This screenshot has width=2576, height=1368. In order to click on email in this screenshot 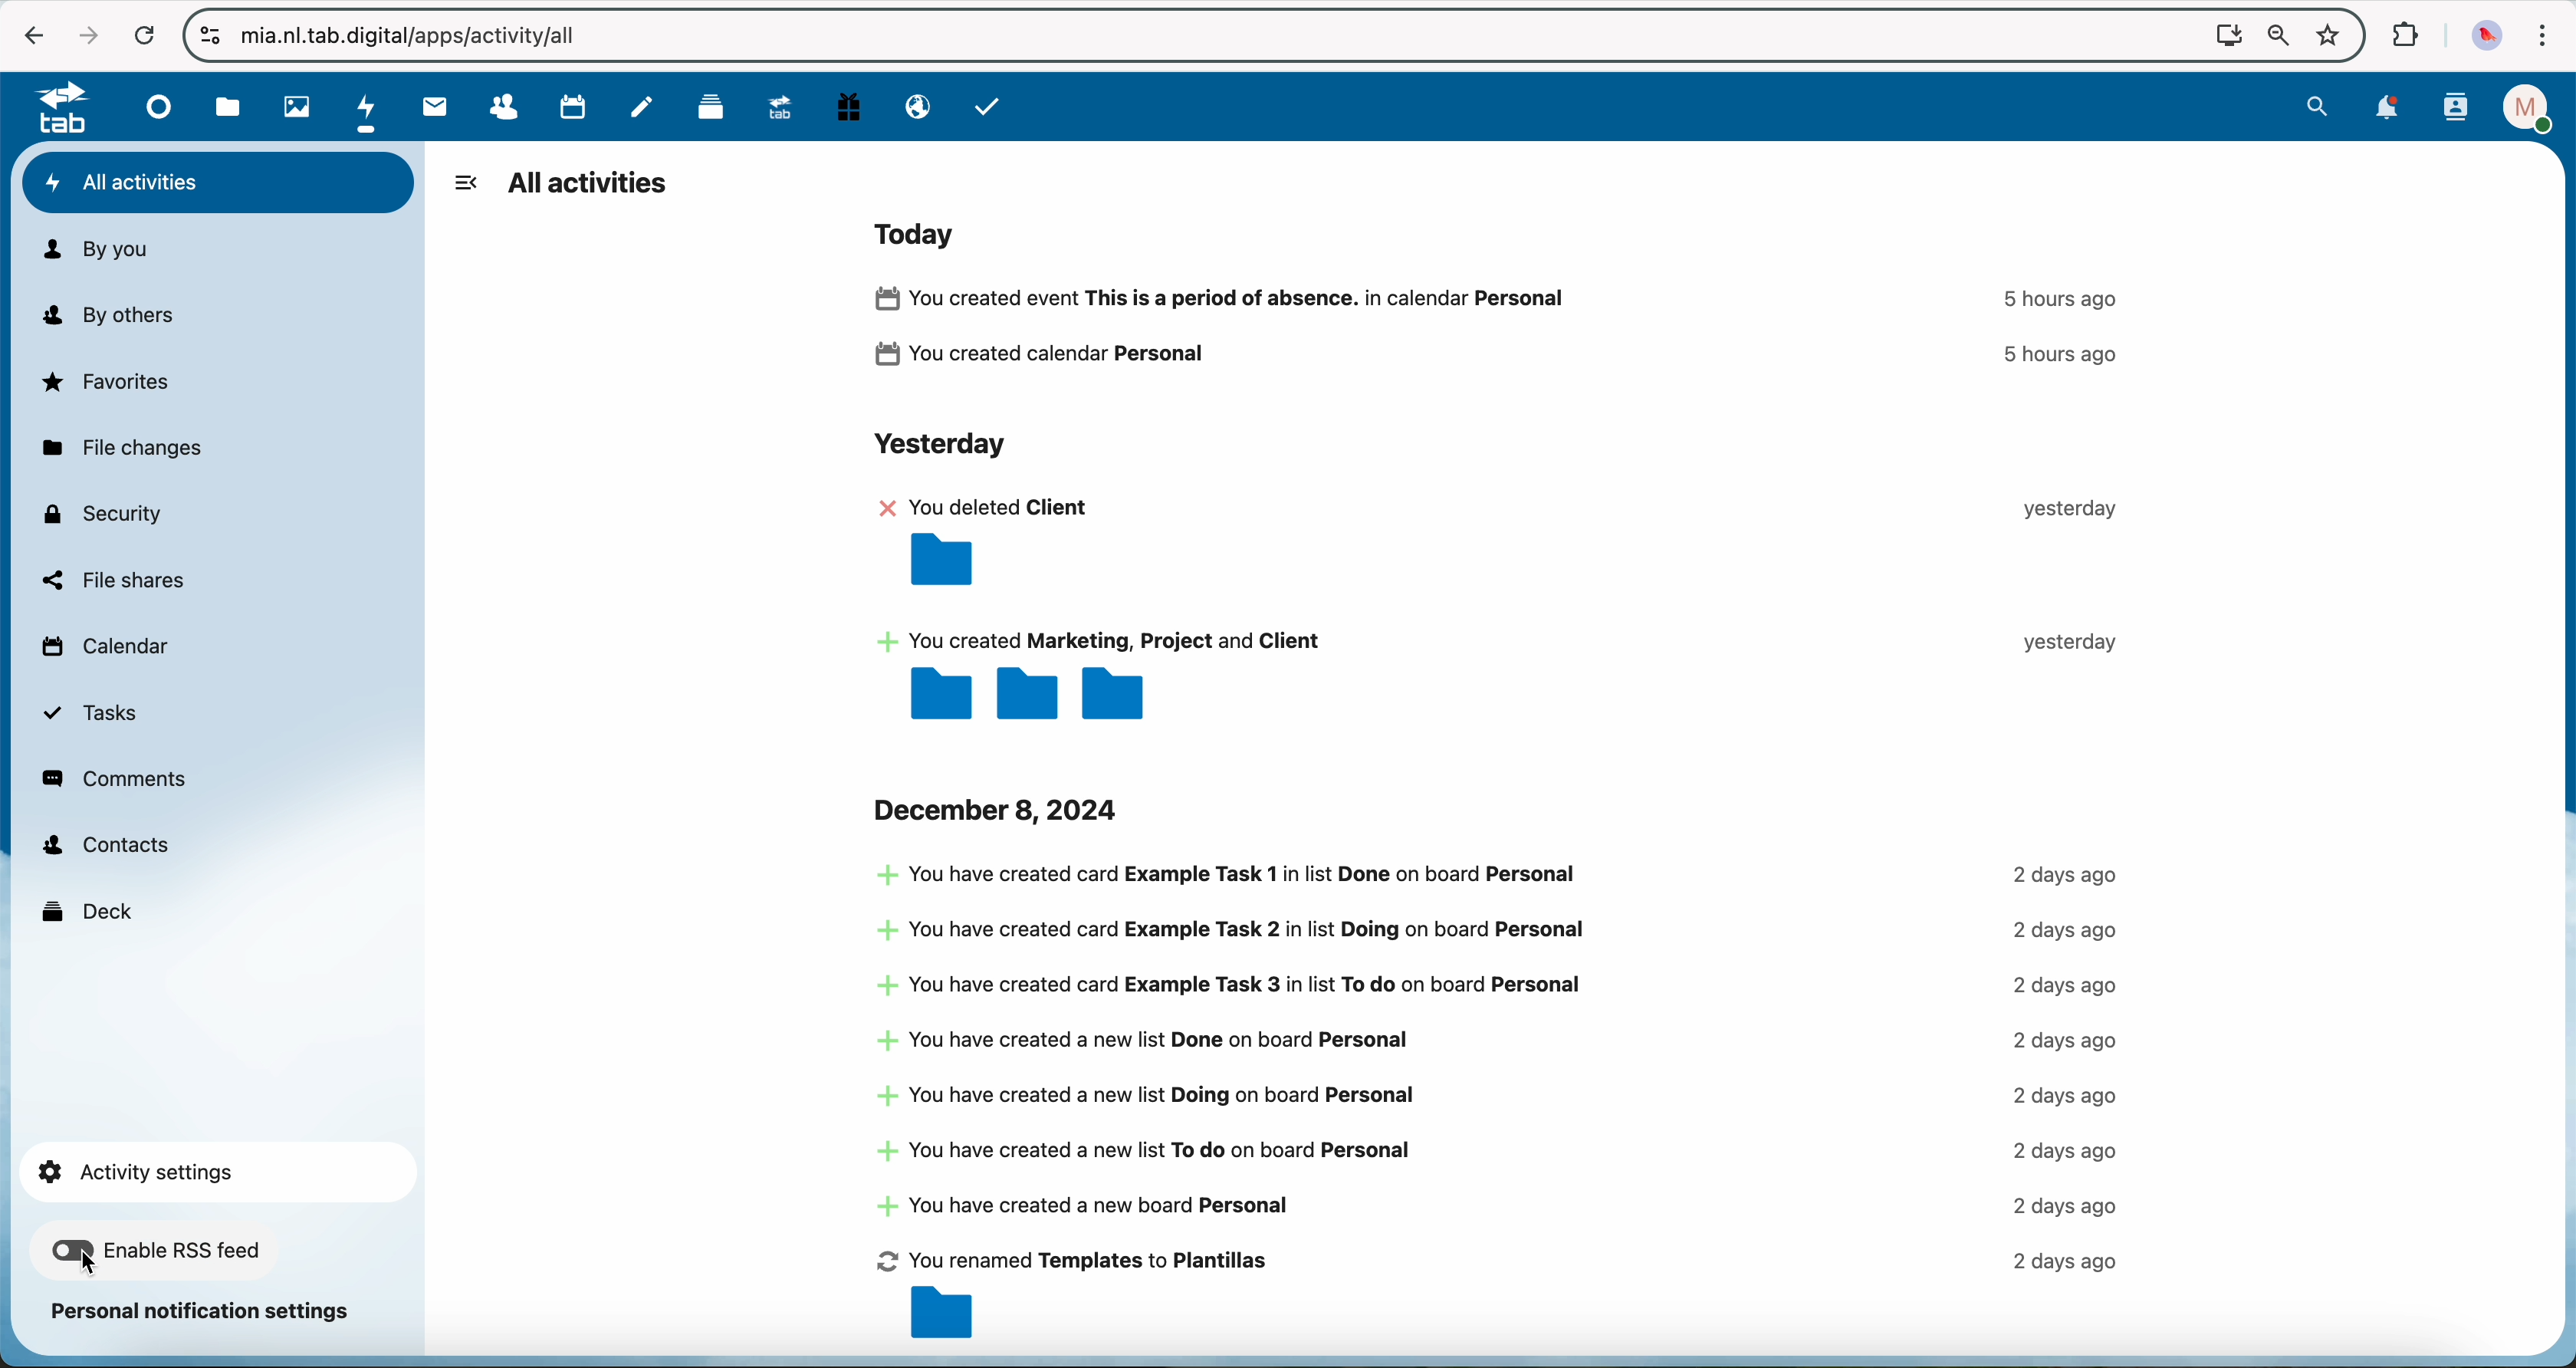, I will do `click(916, 108)`.